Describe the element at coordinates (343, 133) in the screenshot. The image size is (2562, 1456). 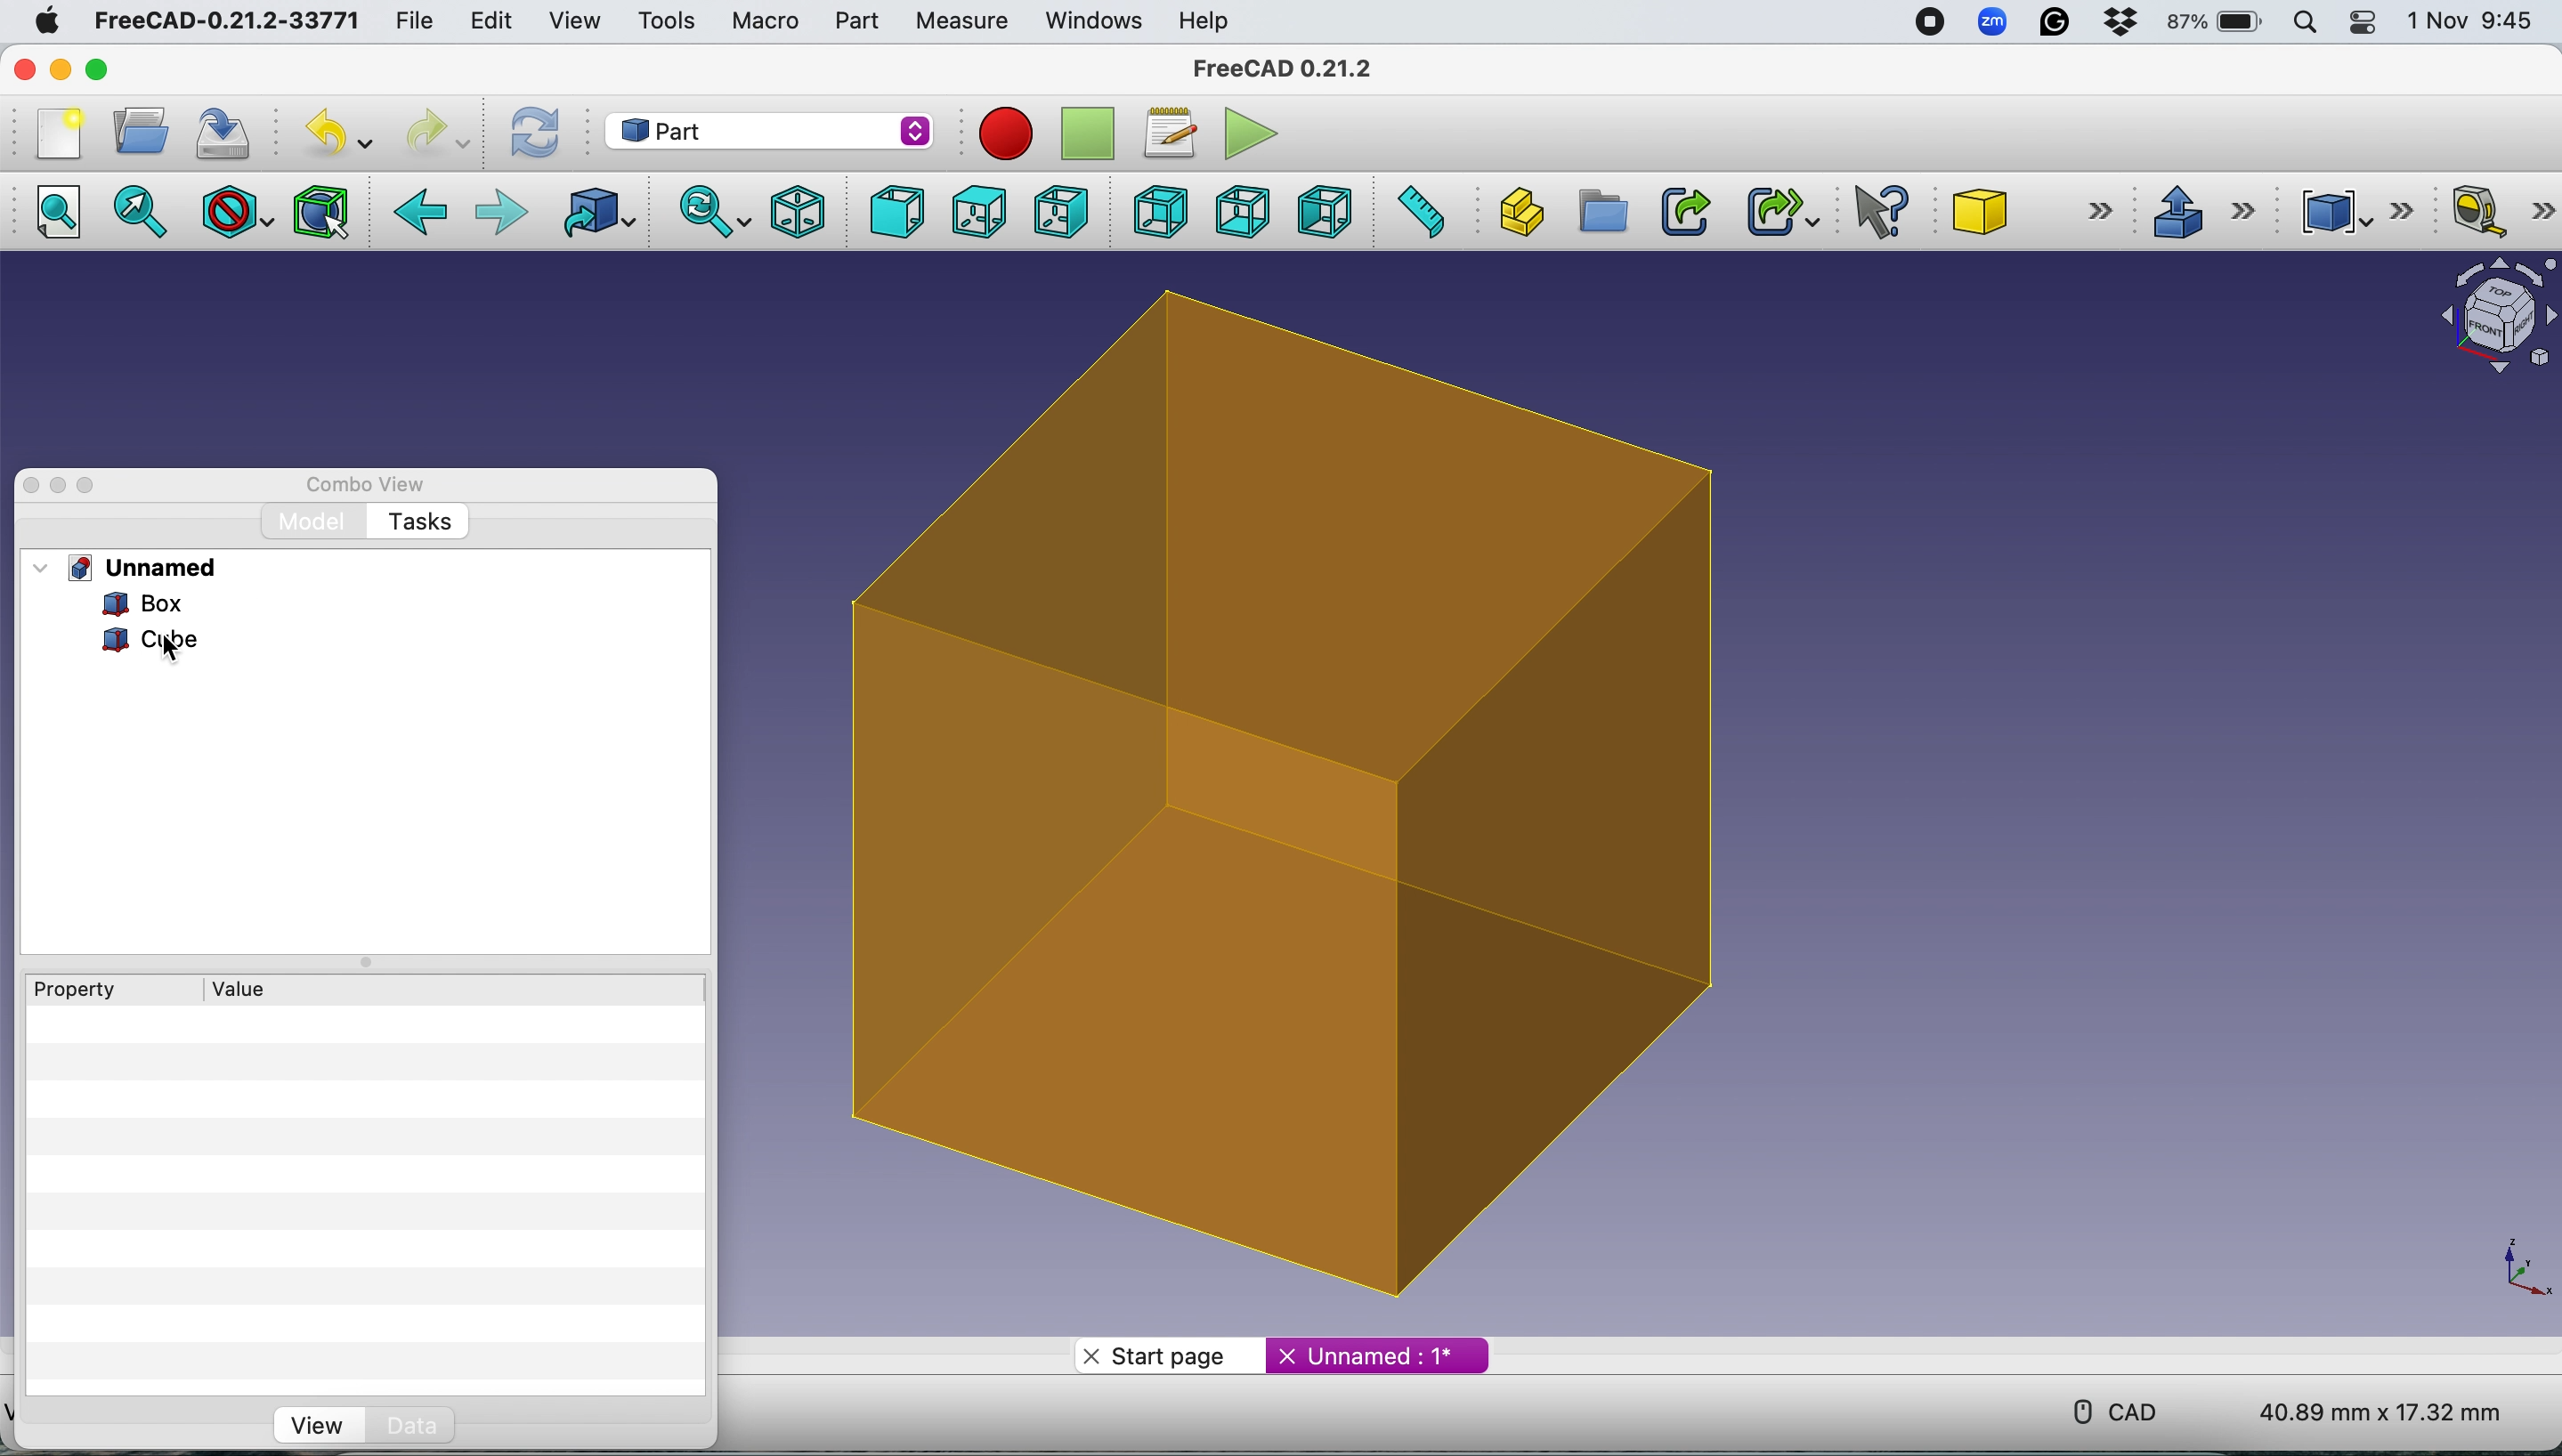
I see `Undo` at that location.